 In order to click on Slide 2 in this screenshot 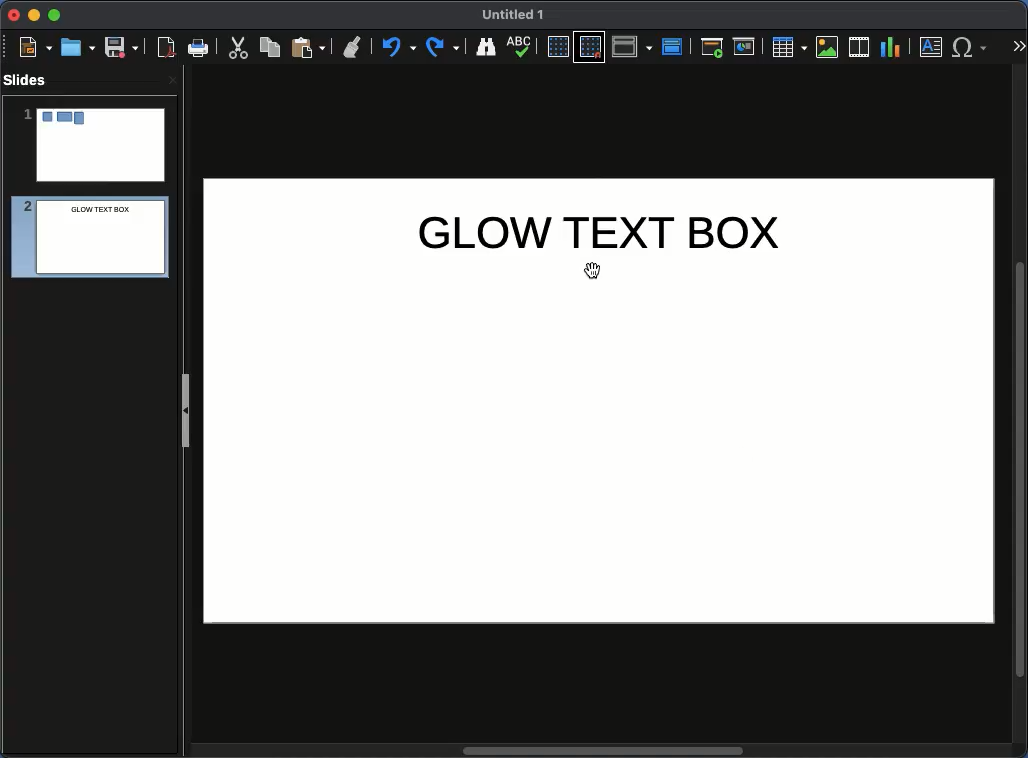, I will do `click(84, 240)`.